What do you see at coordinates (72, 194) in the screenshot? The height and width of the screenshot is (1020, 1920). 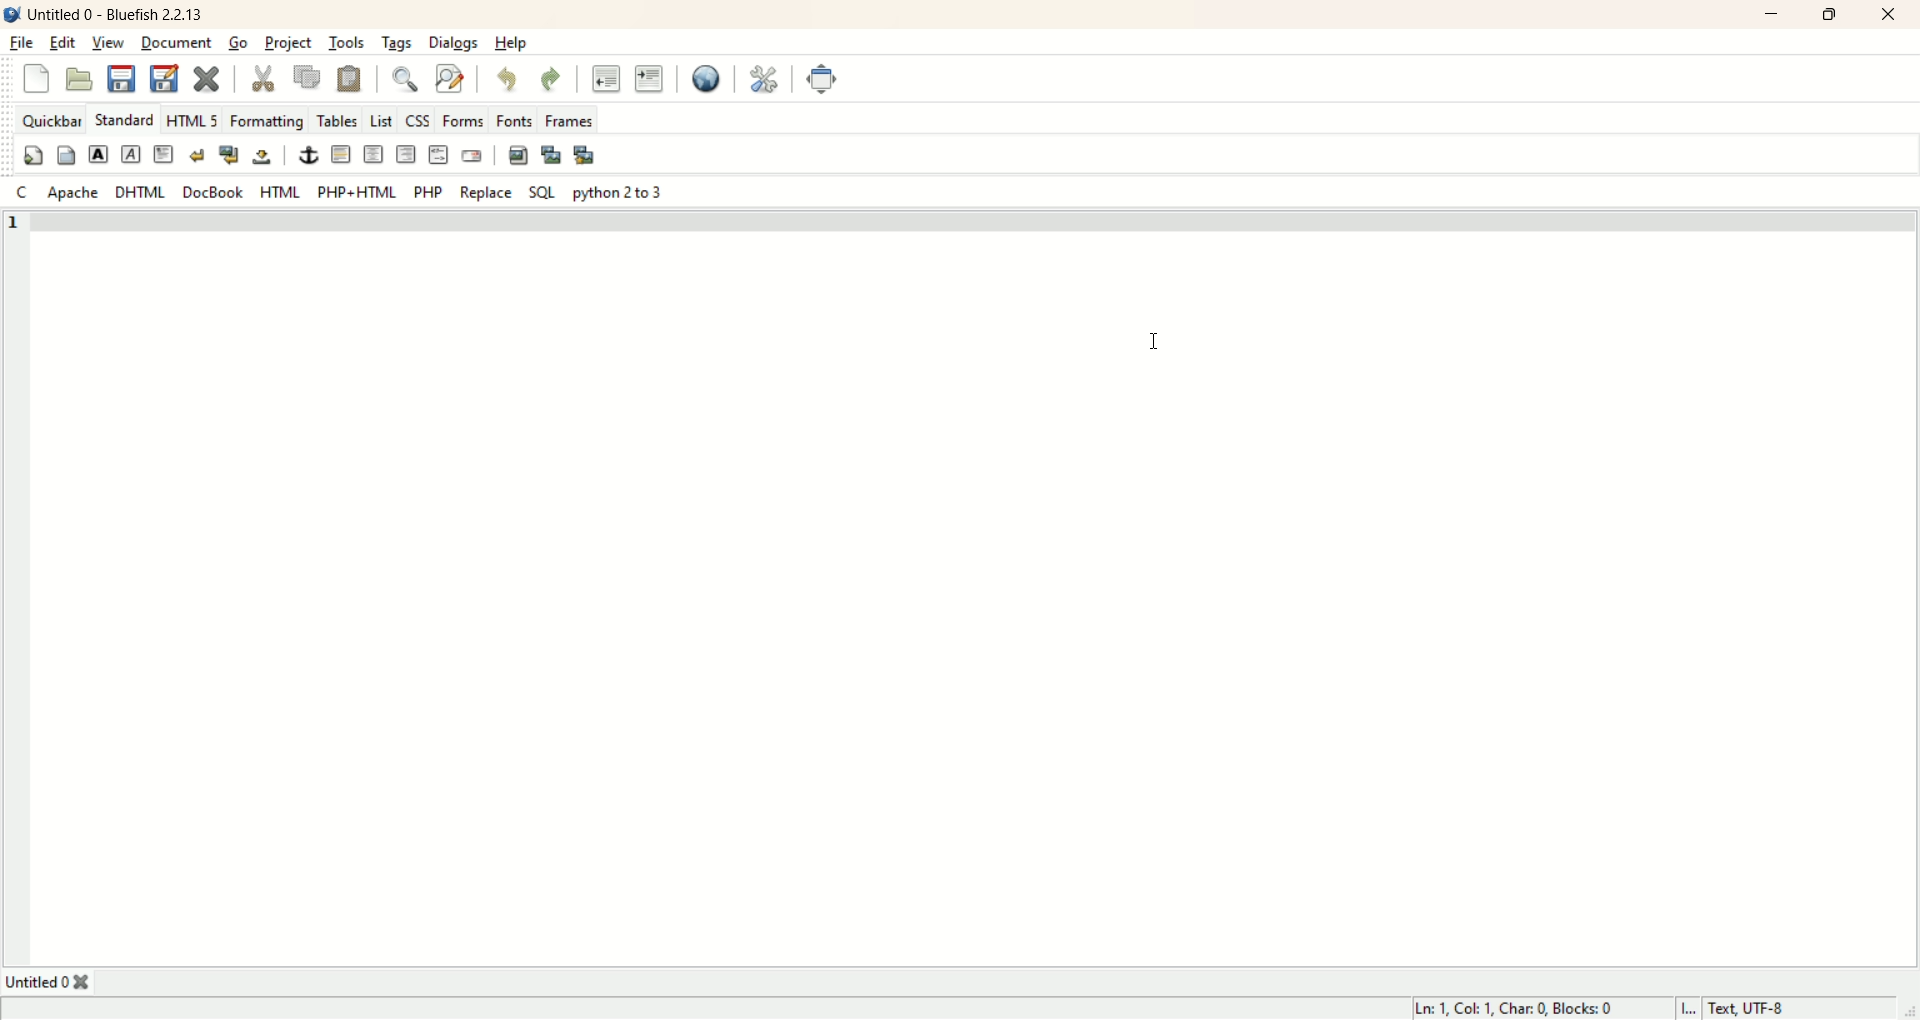 I see `Apache` at bounding box center [72, 194].